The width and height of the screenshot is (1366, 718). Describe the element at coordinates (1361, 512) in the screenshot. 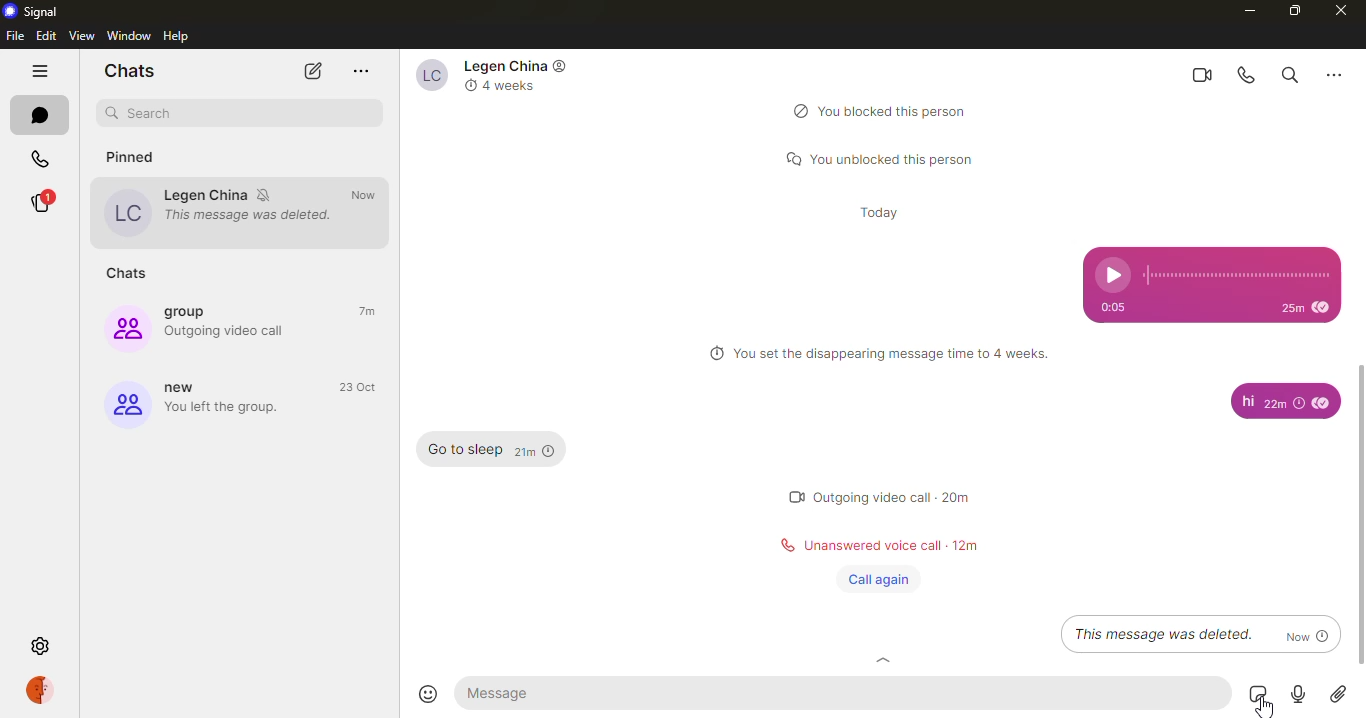

I see `scroll bar` at that location.